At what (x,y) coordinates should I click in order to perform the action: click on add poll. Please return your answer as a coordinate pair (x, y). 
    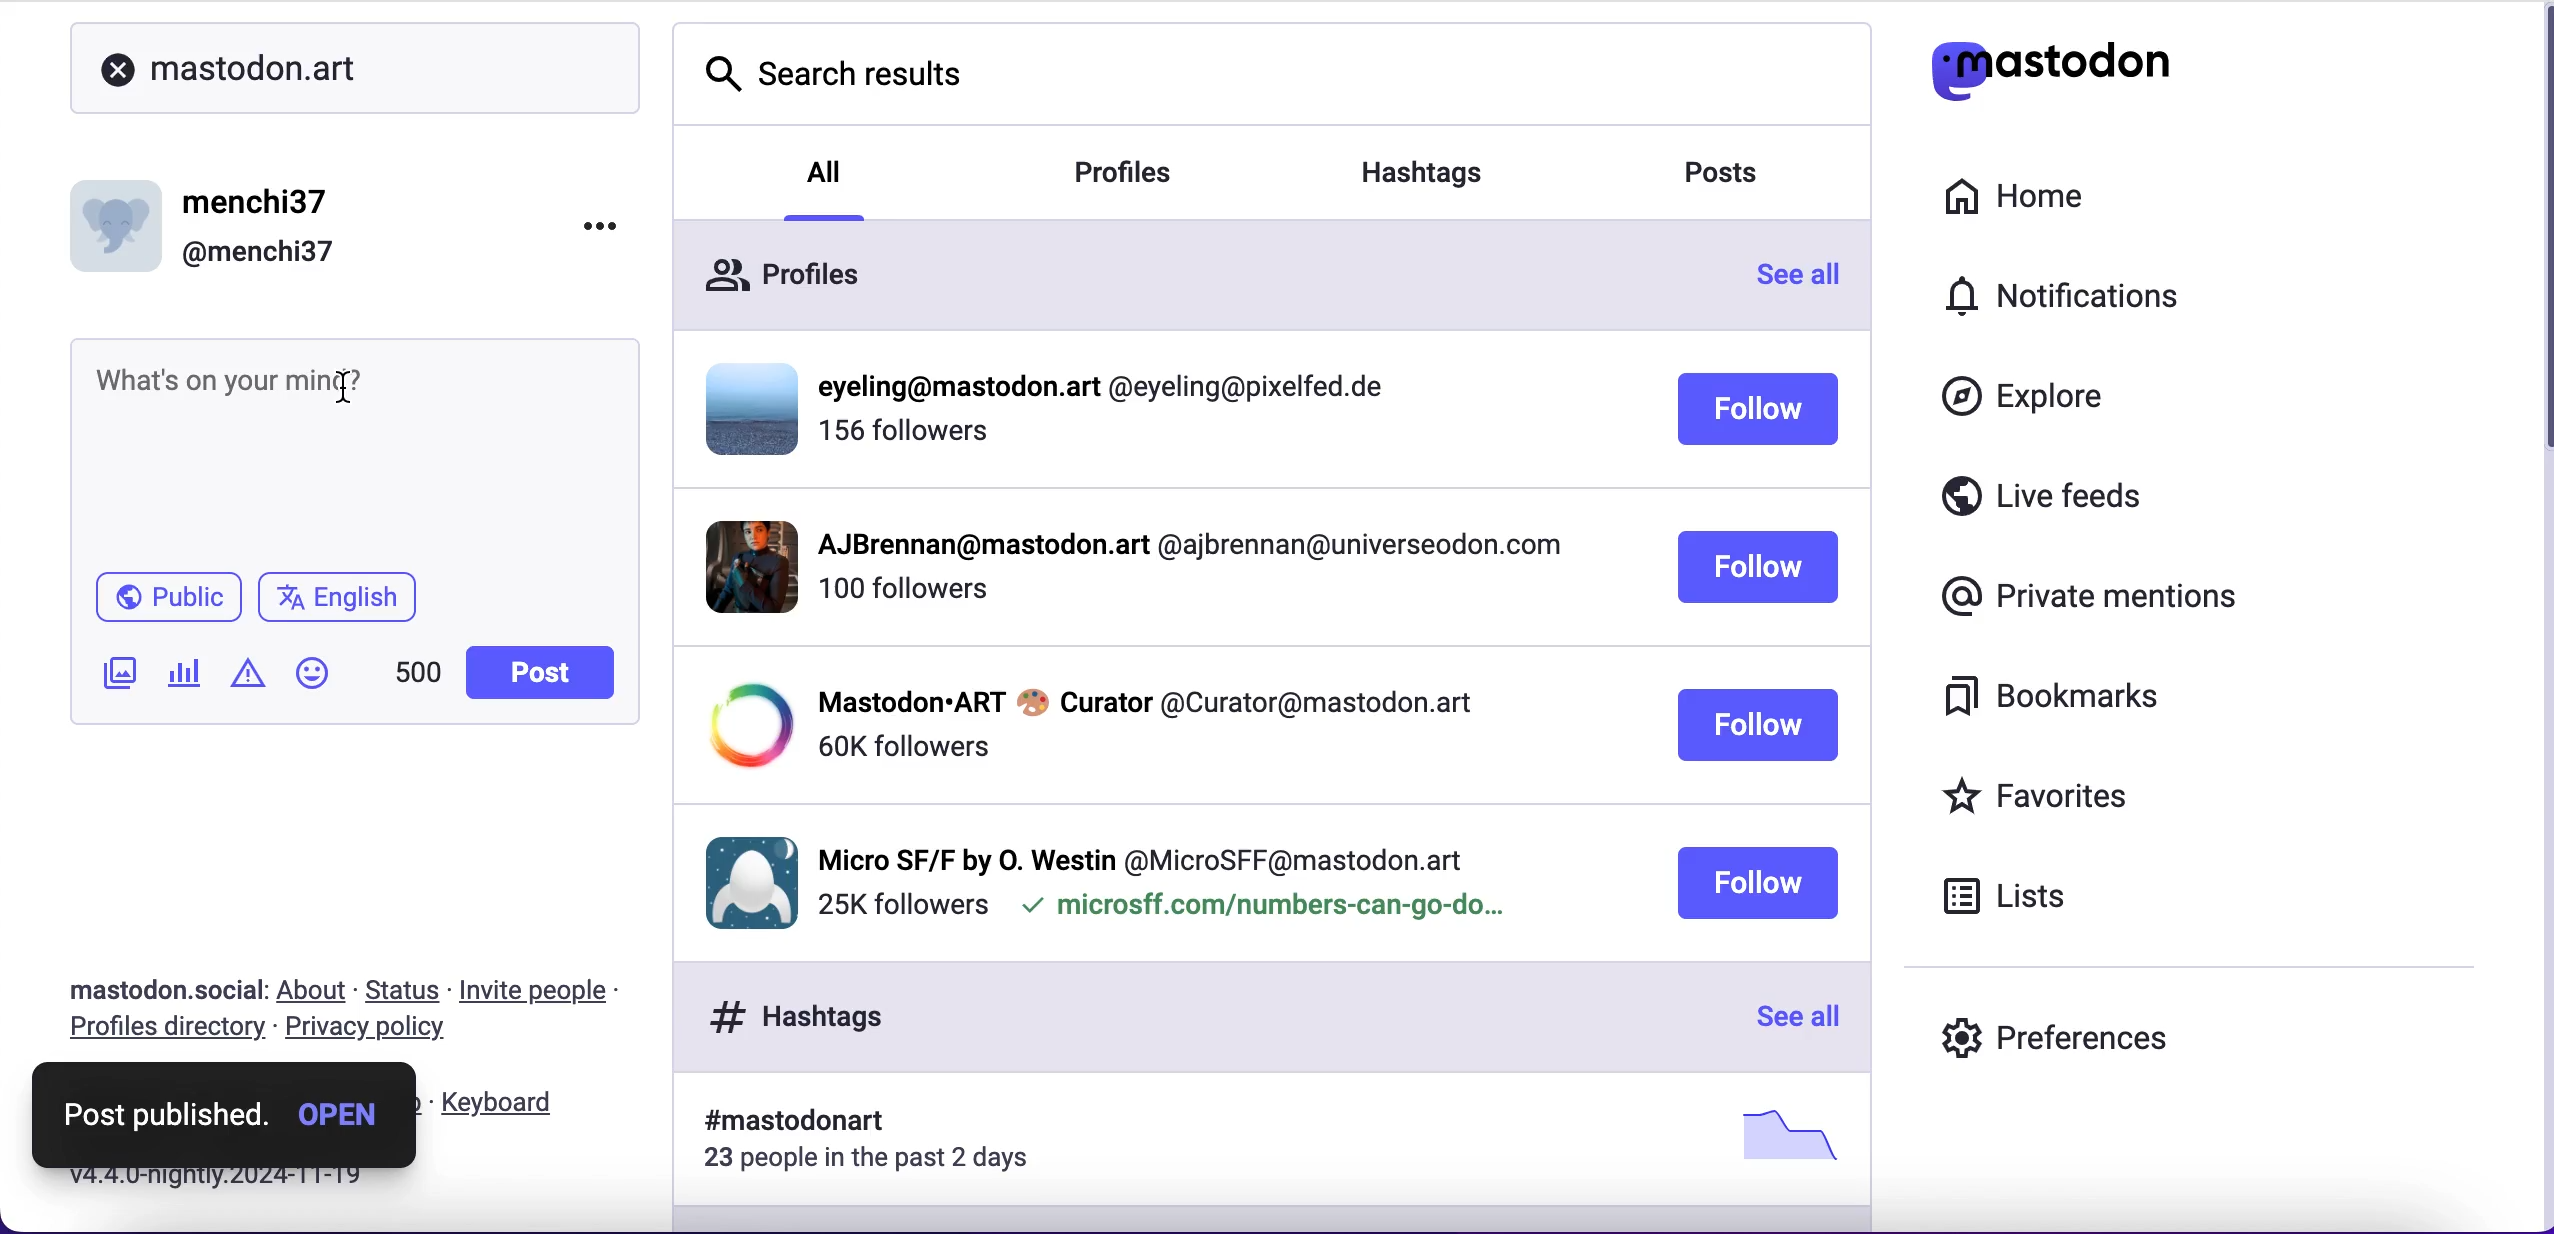
    Looking at the image, I should click on (185, 676).